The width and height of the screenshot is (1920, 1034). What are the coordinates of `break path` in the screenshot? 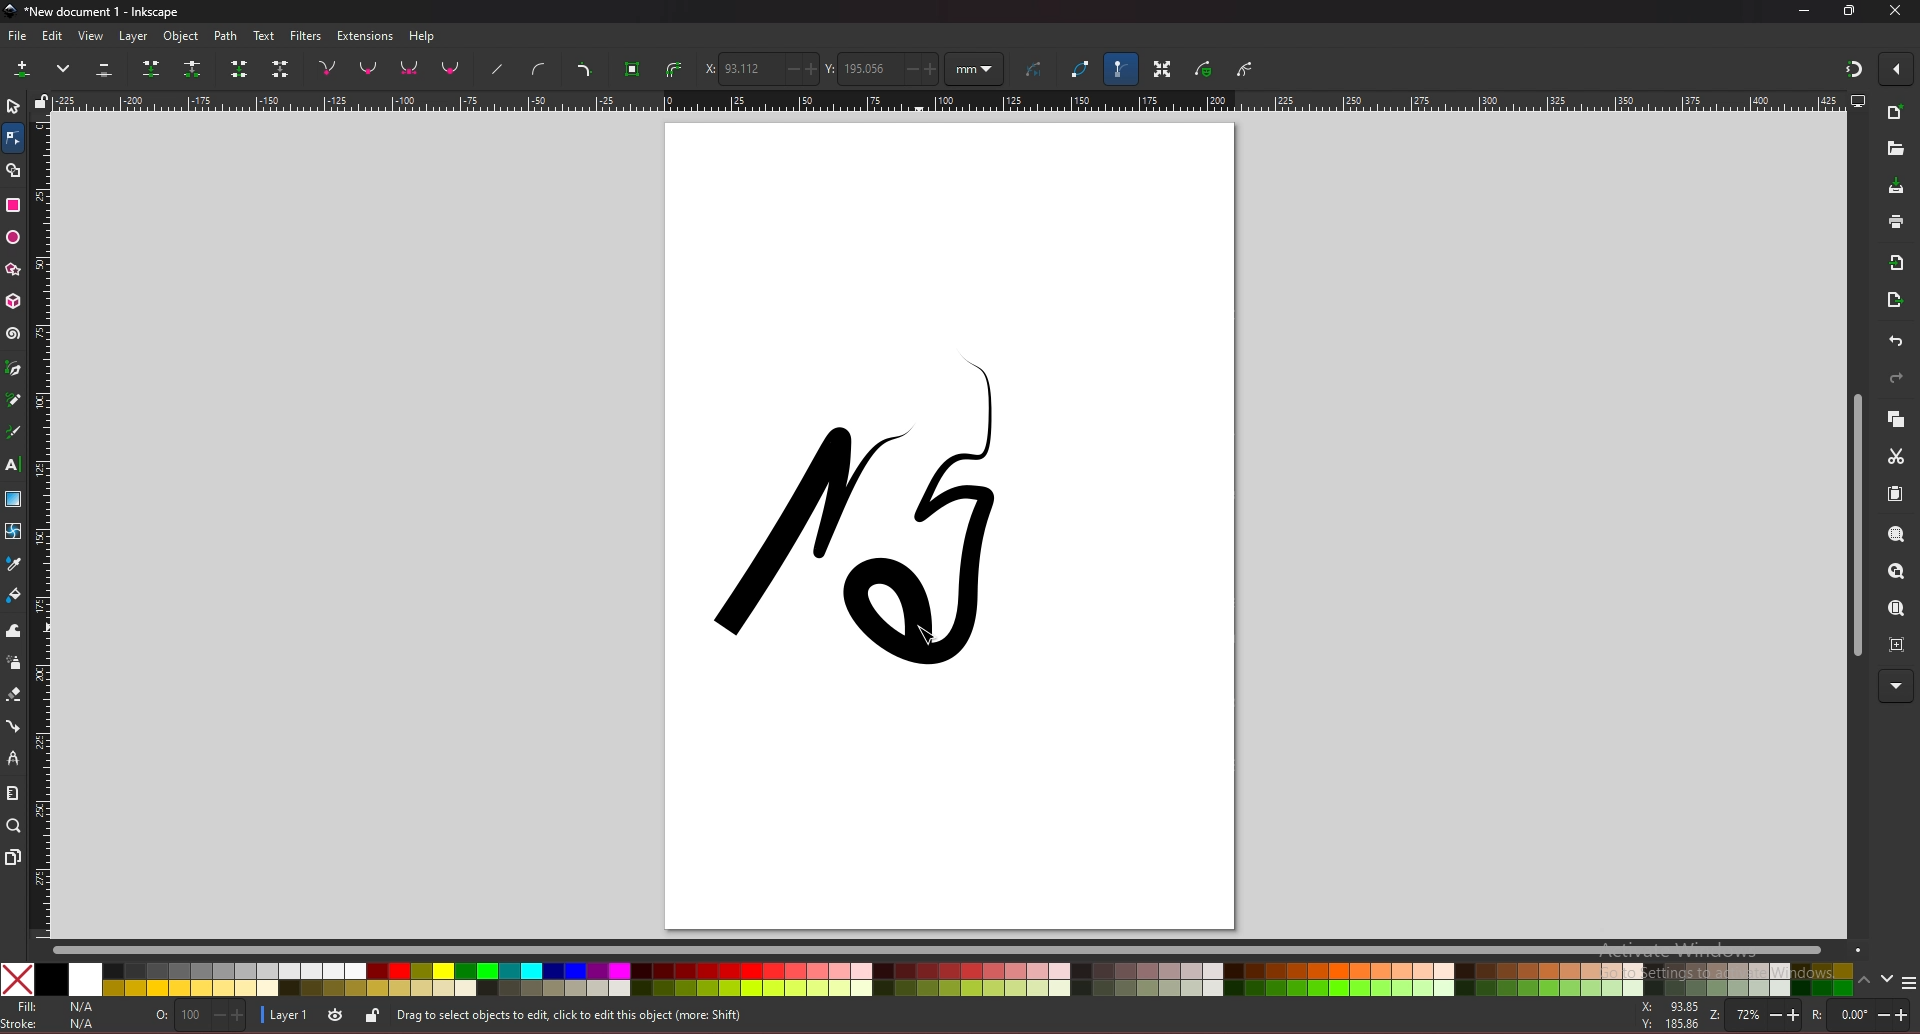 It's located at (192, 68).